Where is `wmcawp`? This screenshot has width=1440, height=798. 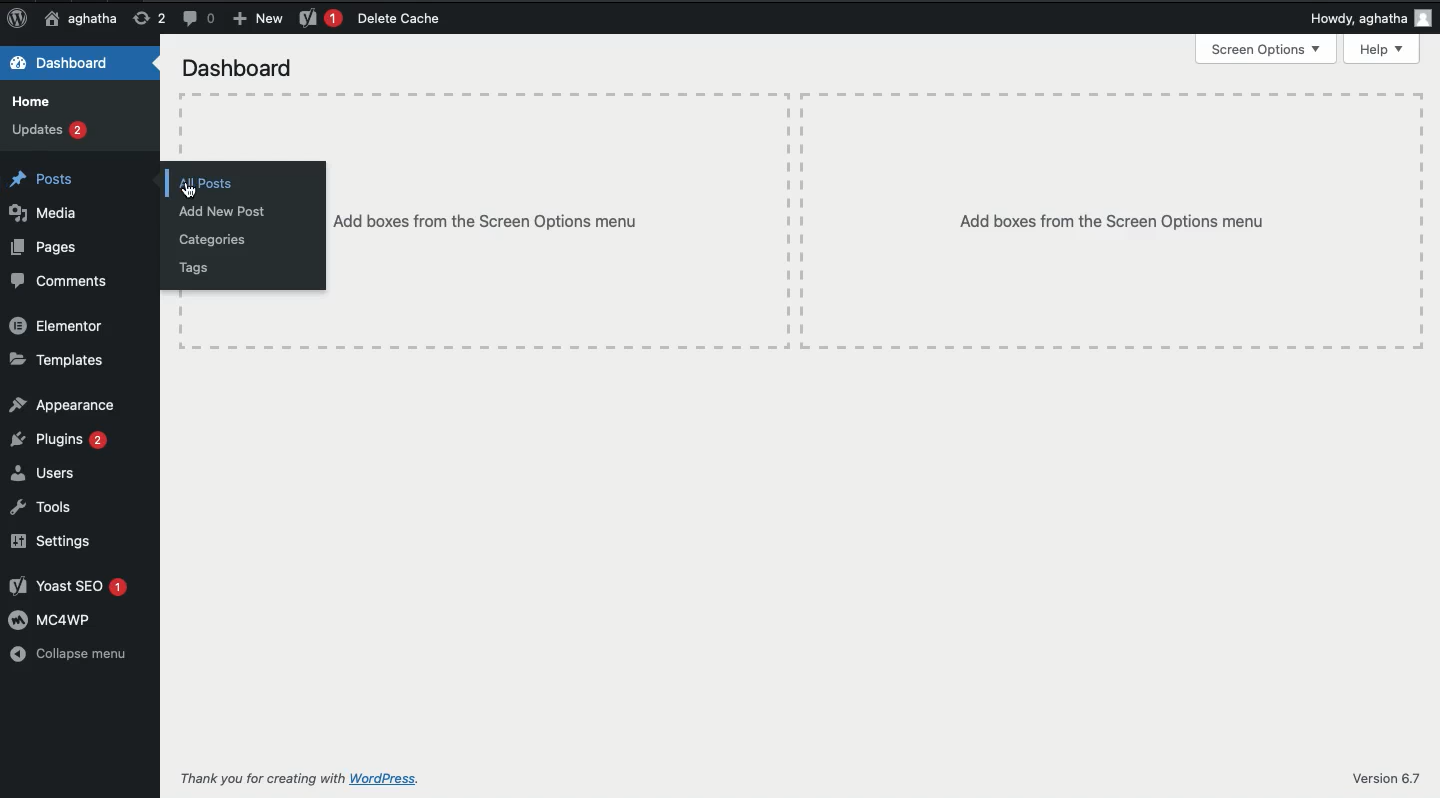
wmcawp is located at coordinates (55, 620).